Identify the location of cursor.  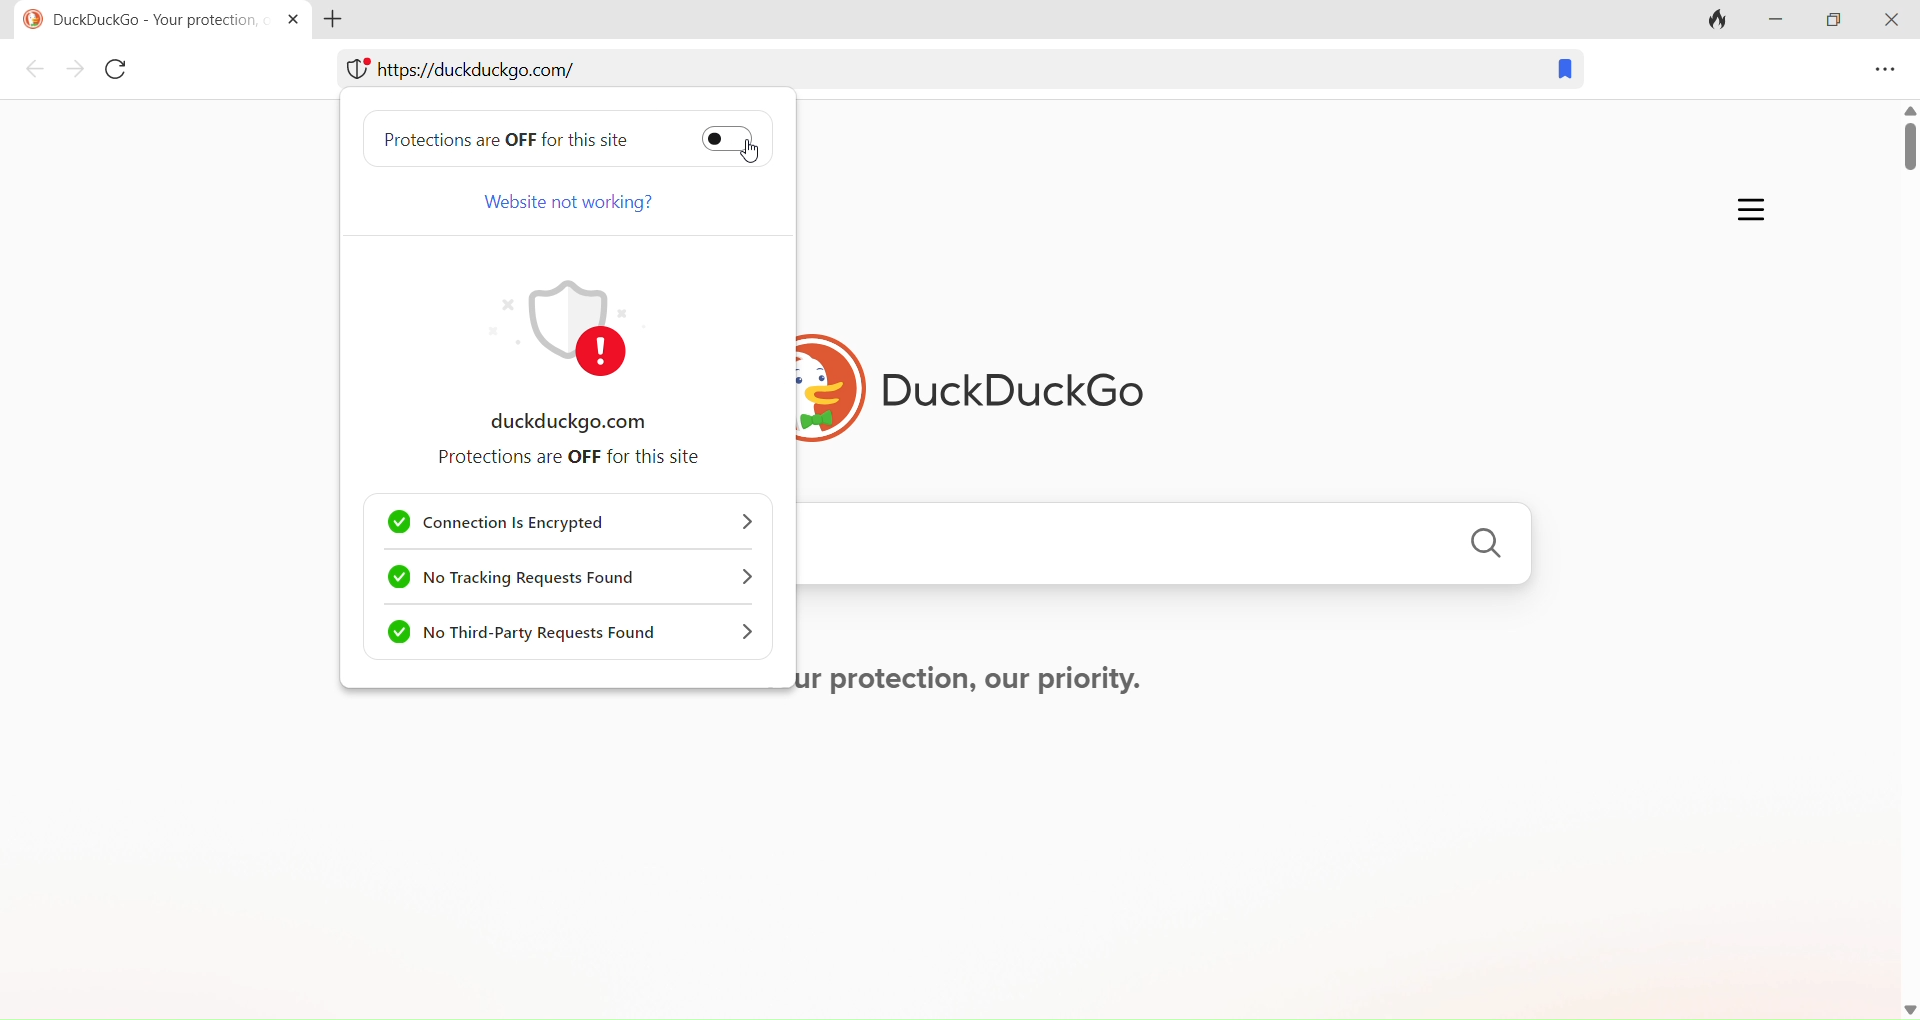
(757, 157).